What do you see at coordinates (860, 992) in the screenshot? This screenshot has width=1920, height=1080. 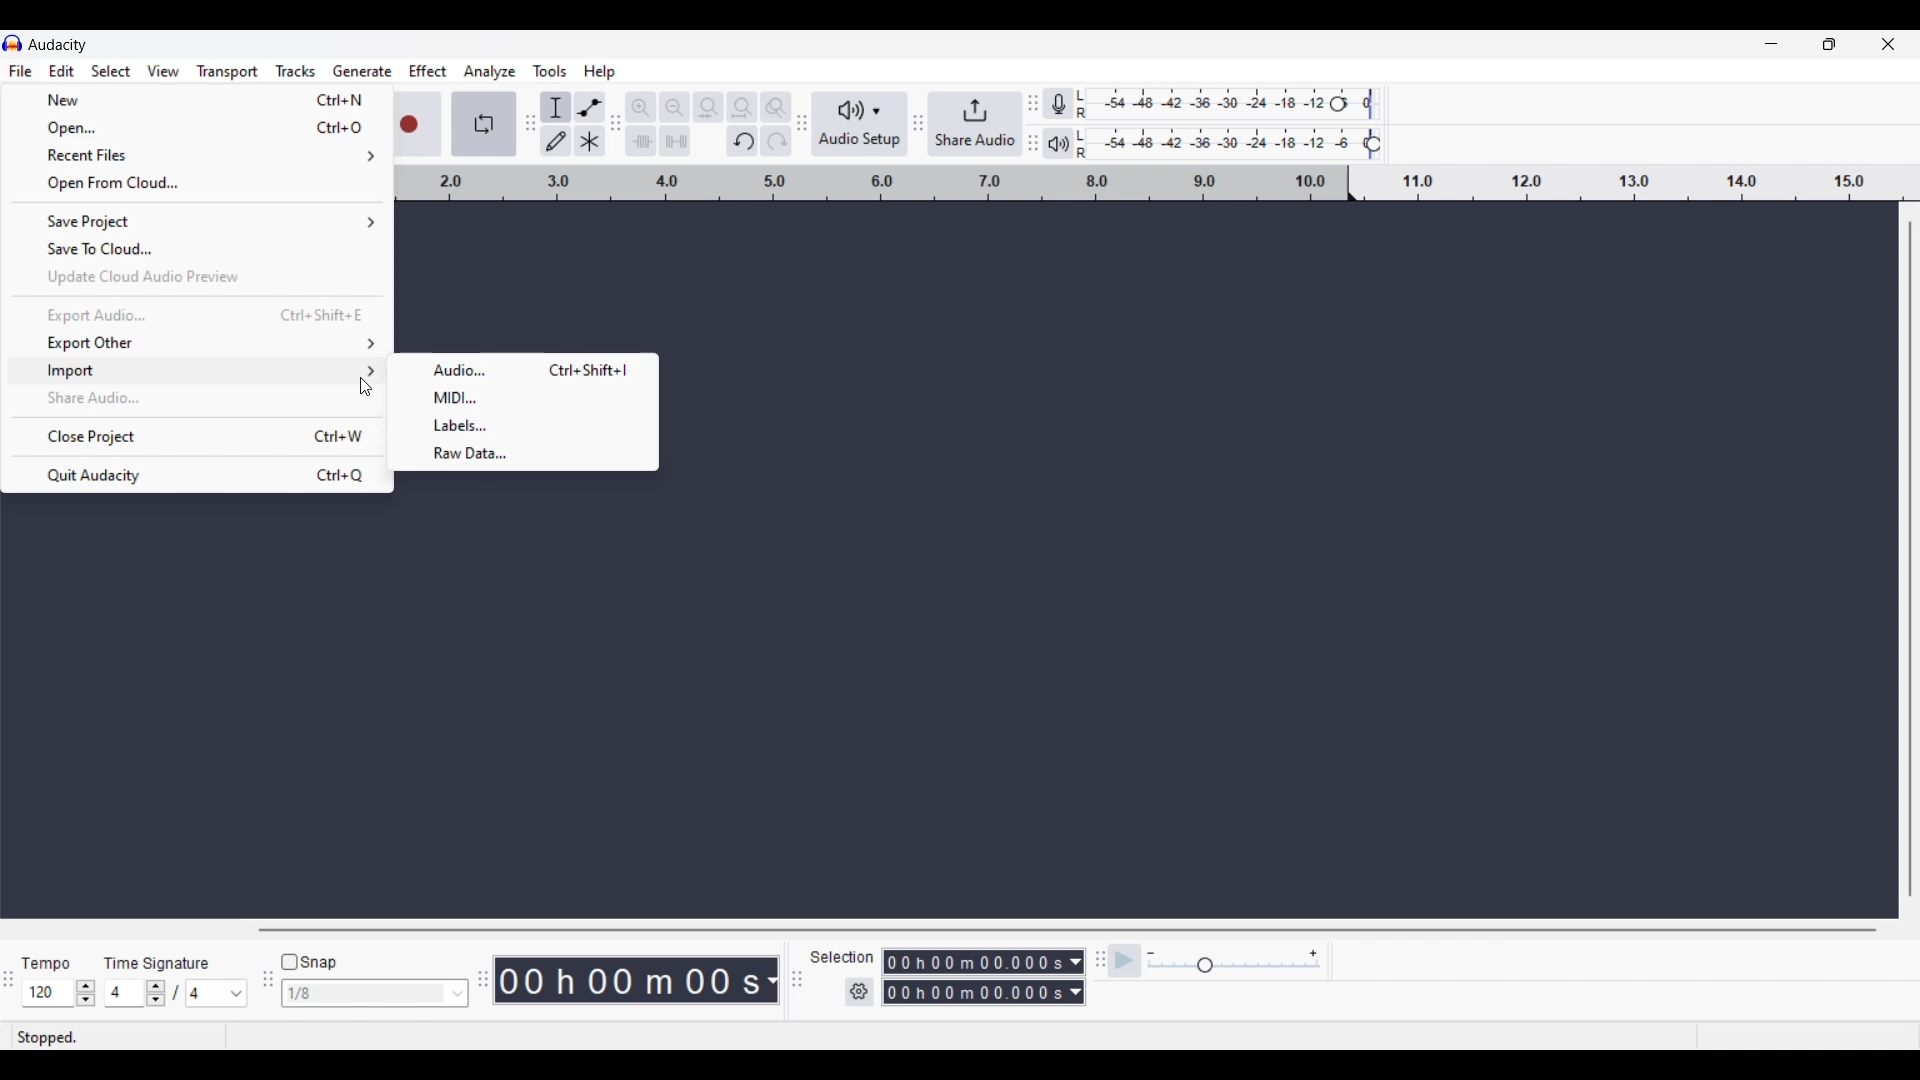 I see `Selection settings` at bounding box center [860, 992].